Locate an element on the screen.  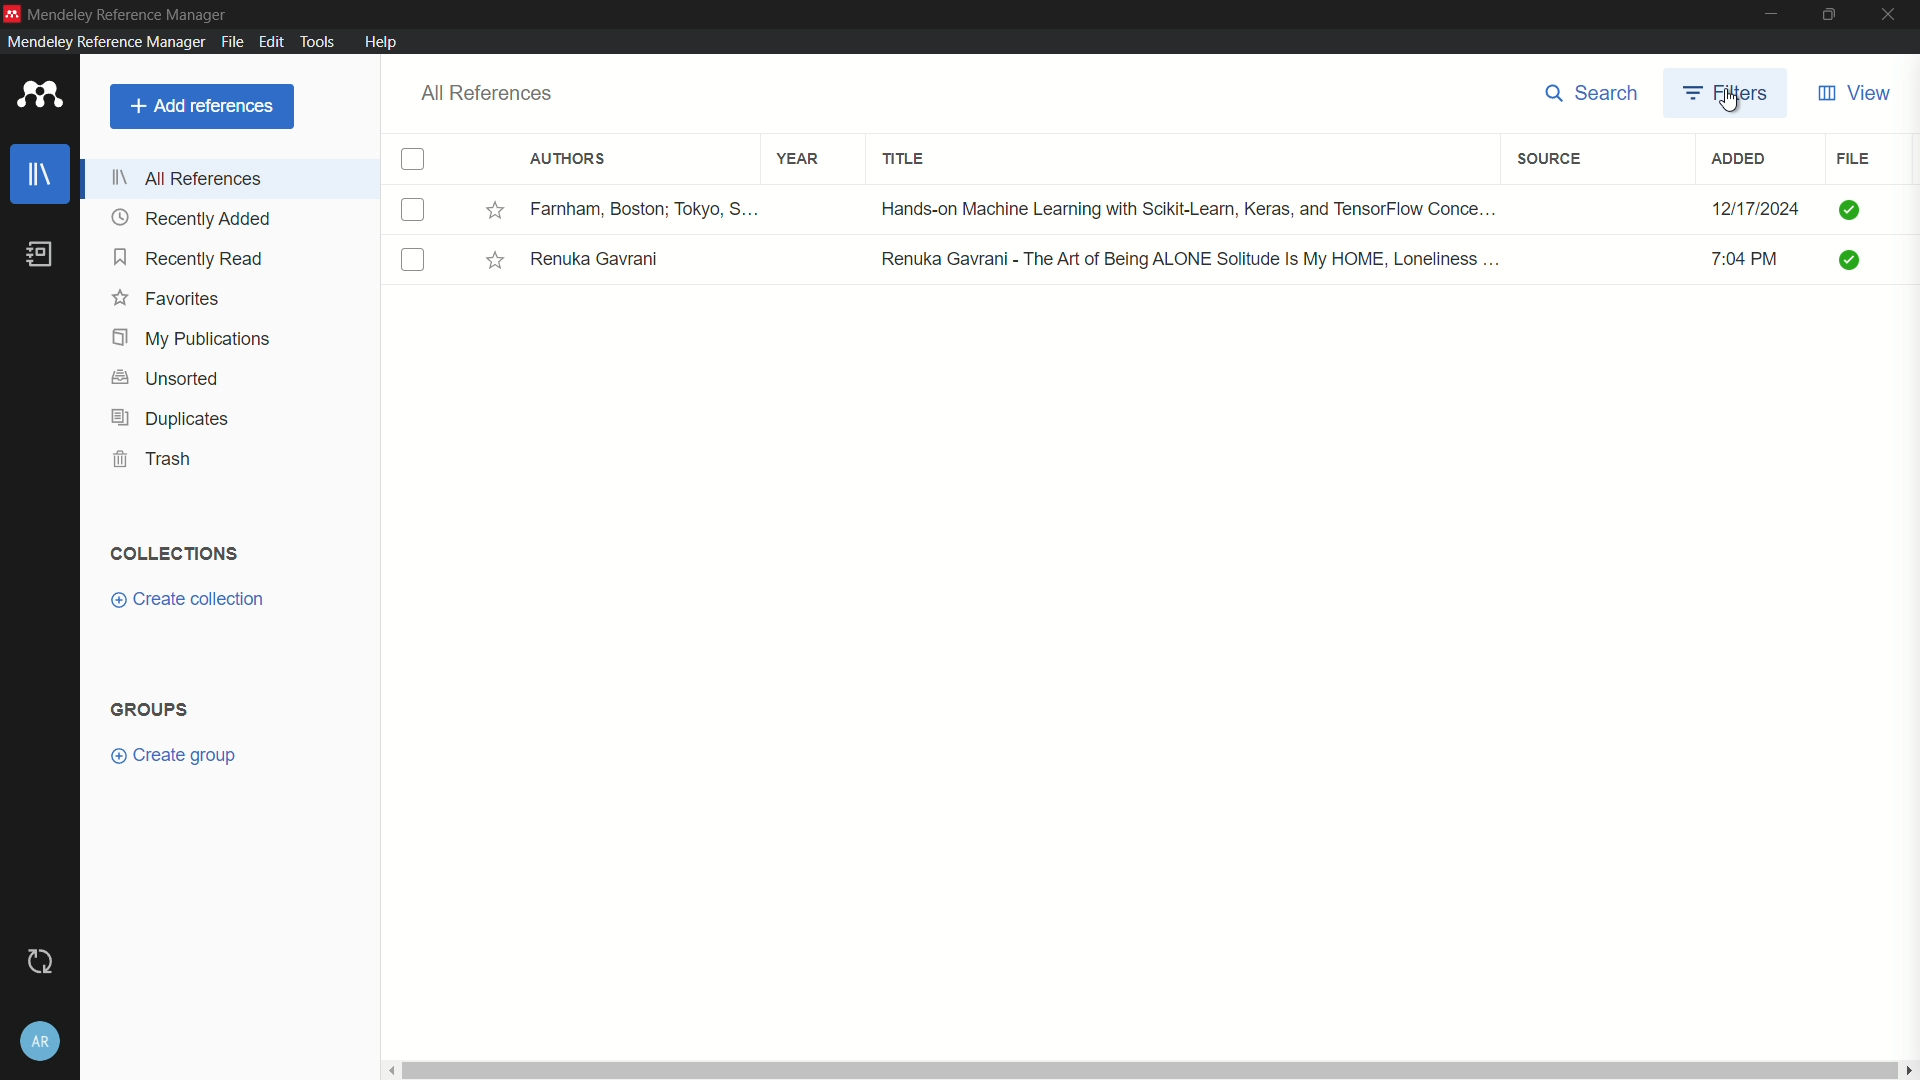
mendeley reference manager is located at coordinates (106, 41).